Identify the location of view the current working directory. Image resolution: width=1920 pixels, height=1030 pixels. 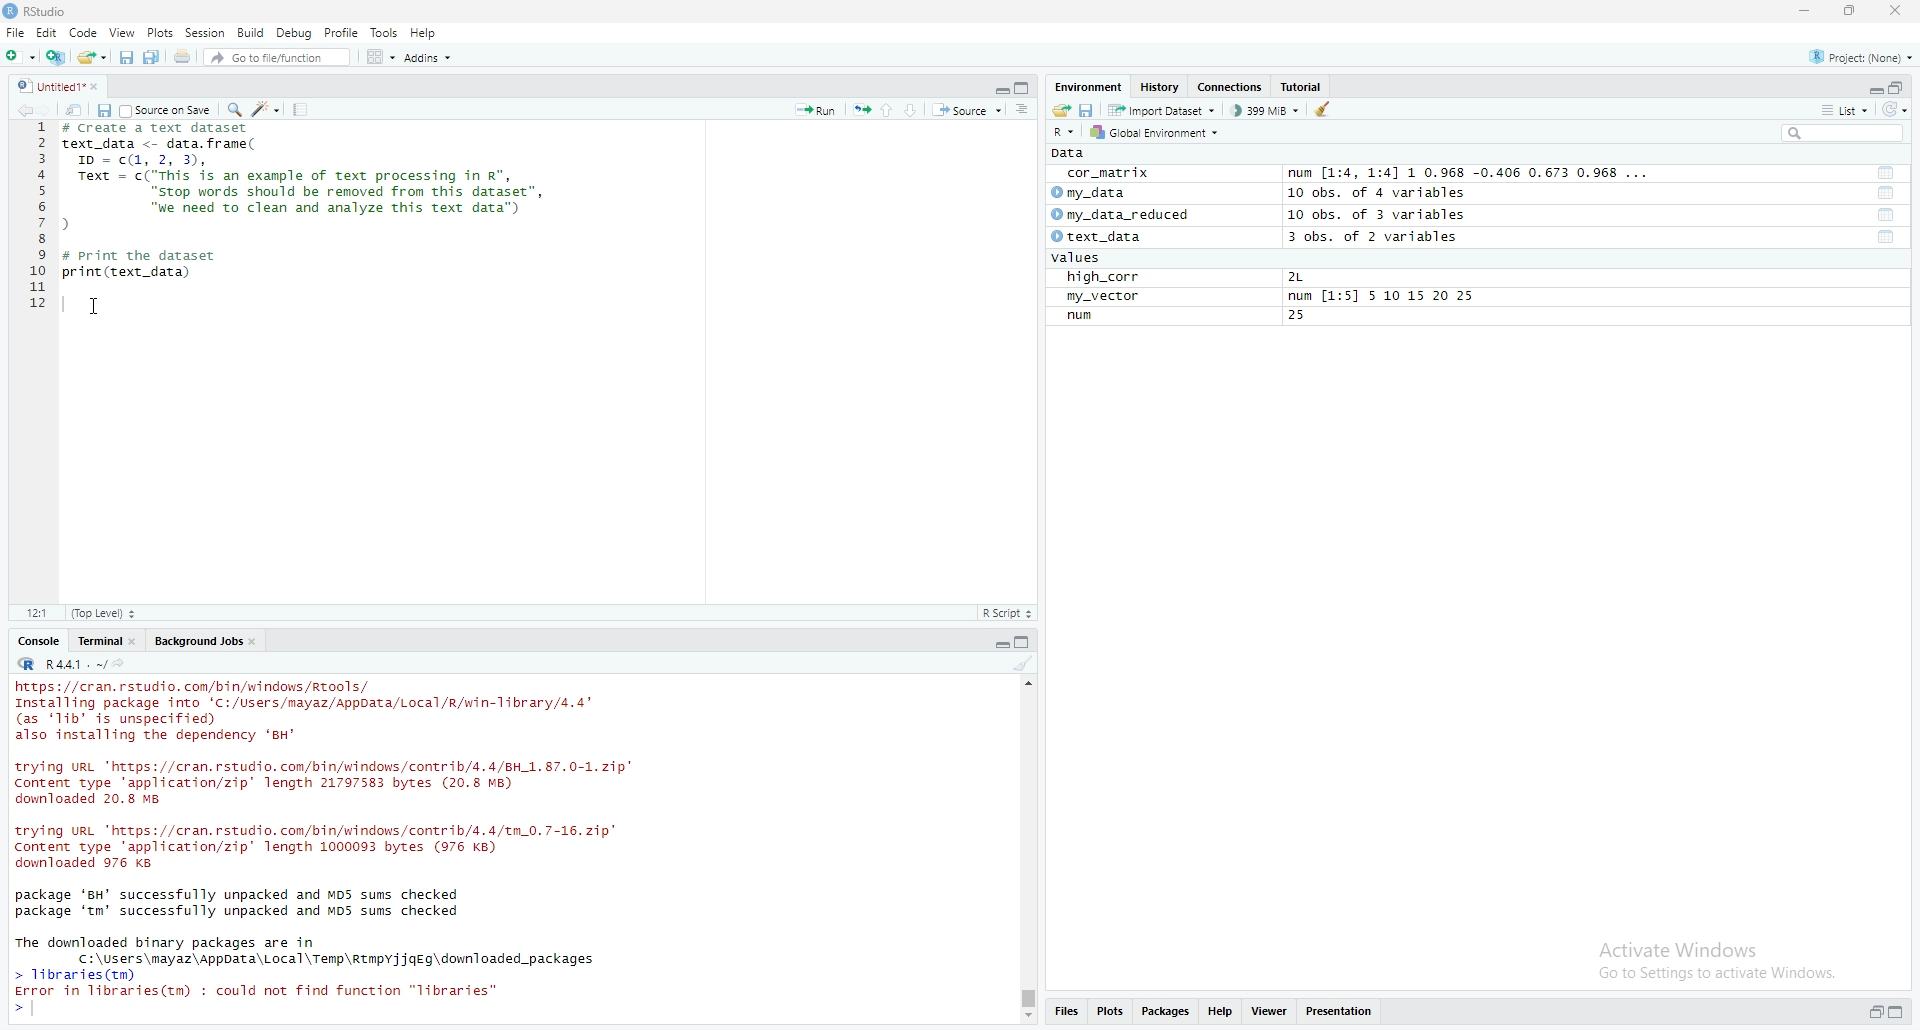
(123, 665).